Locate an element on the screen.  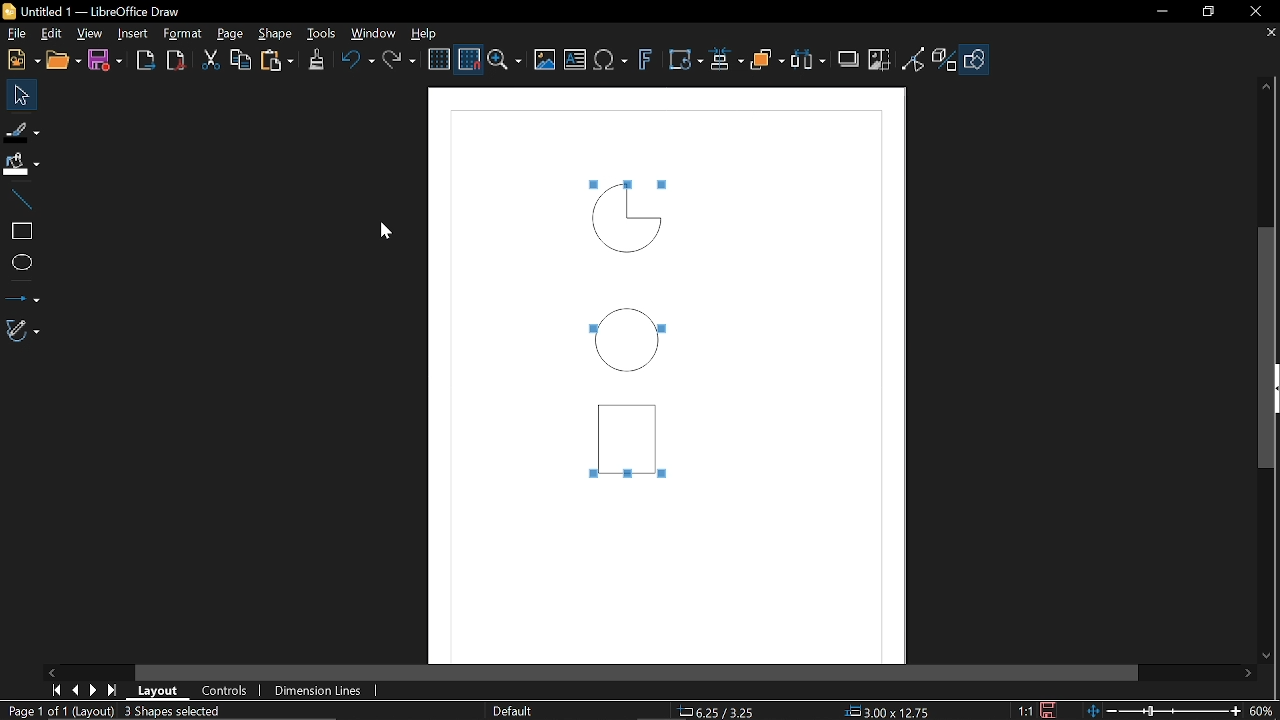
Arrange is located at coordinates (767, 64).